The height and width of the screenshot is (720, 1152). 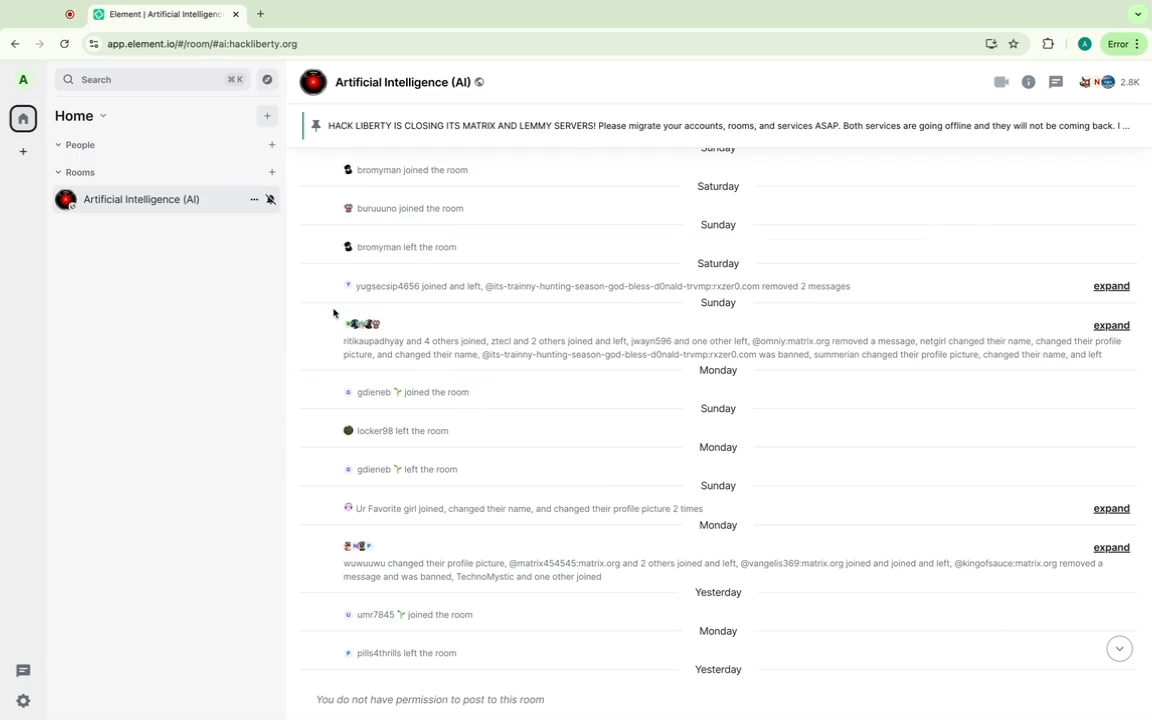 What do you see at coordinates (709, 124) in the screenshot?
I see `Pinned message` at bounding box center [709, 124].